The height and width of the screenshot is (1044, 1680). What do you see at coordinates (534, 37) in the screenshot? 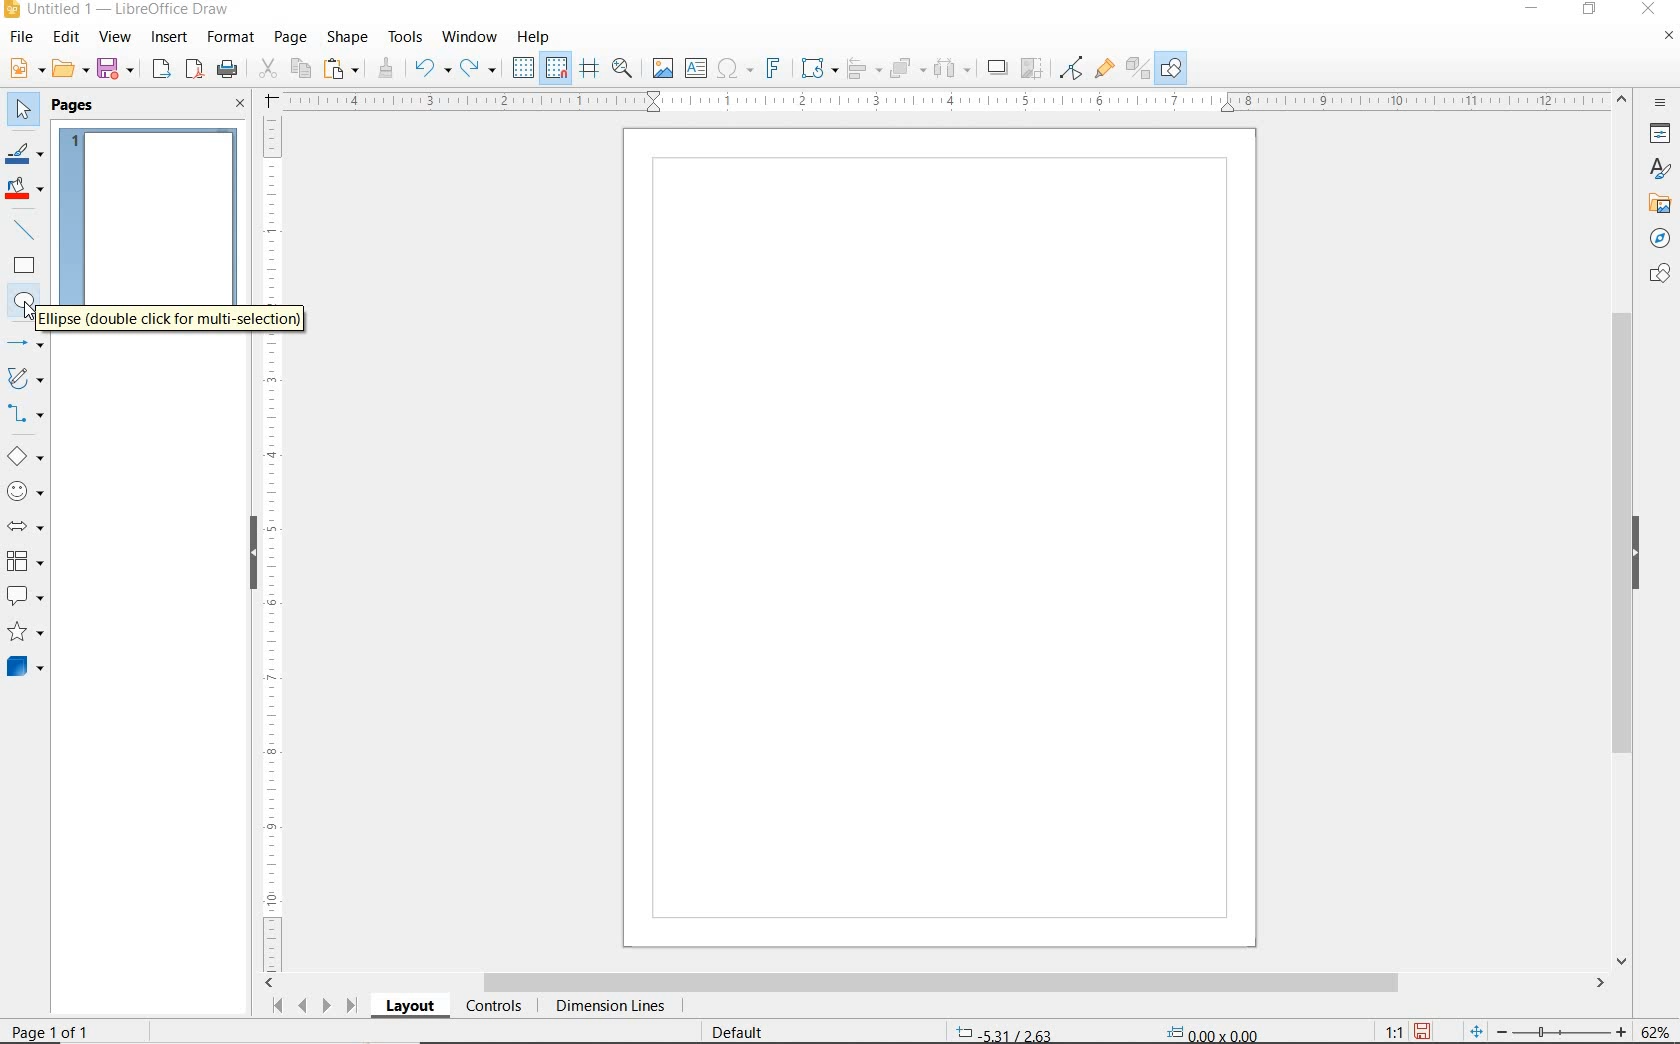
I see `HELP` at bounding box center [534, 37].